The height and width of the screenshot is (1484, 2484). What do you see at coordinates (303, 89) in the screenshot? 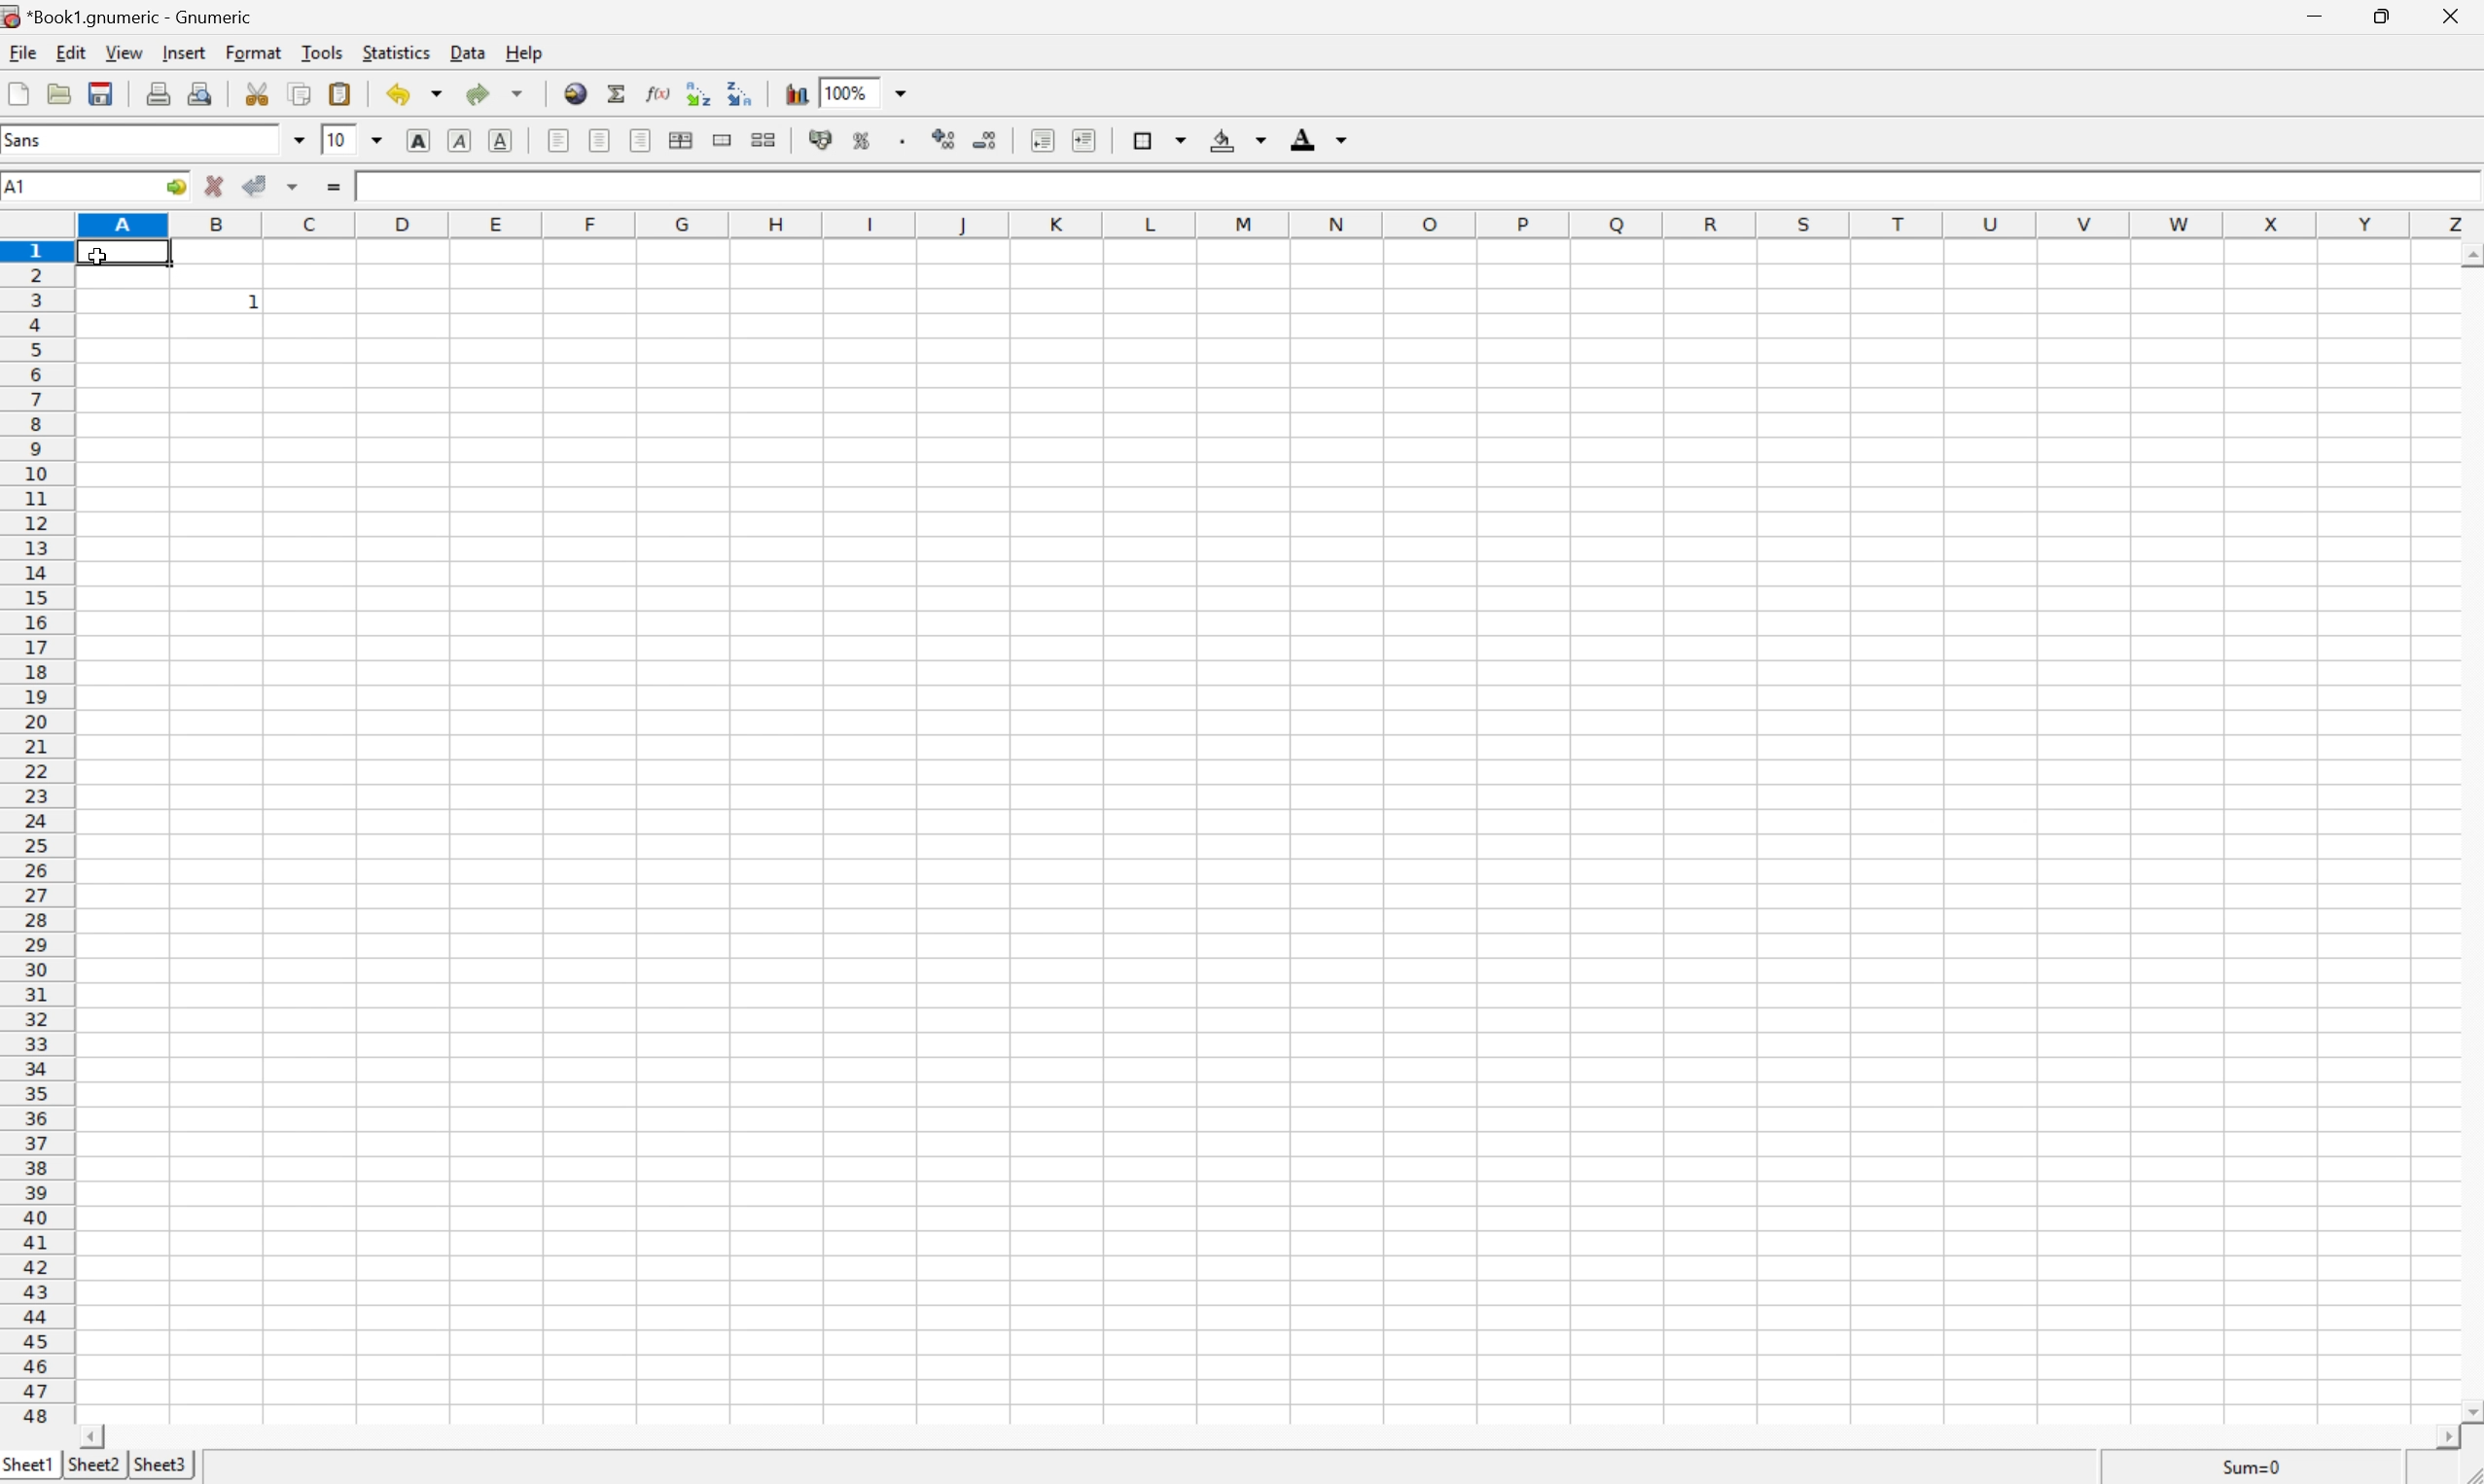
I see `copy` at bounding box center [303, 89].